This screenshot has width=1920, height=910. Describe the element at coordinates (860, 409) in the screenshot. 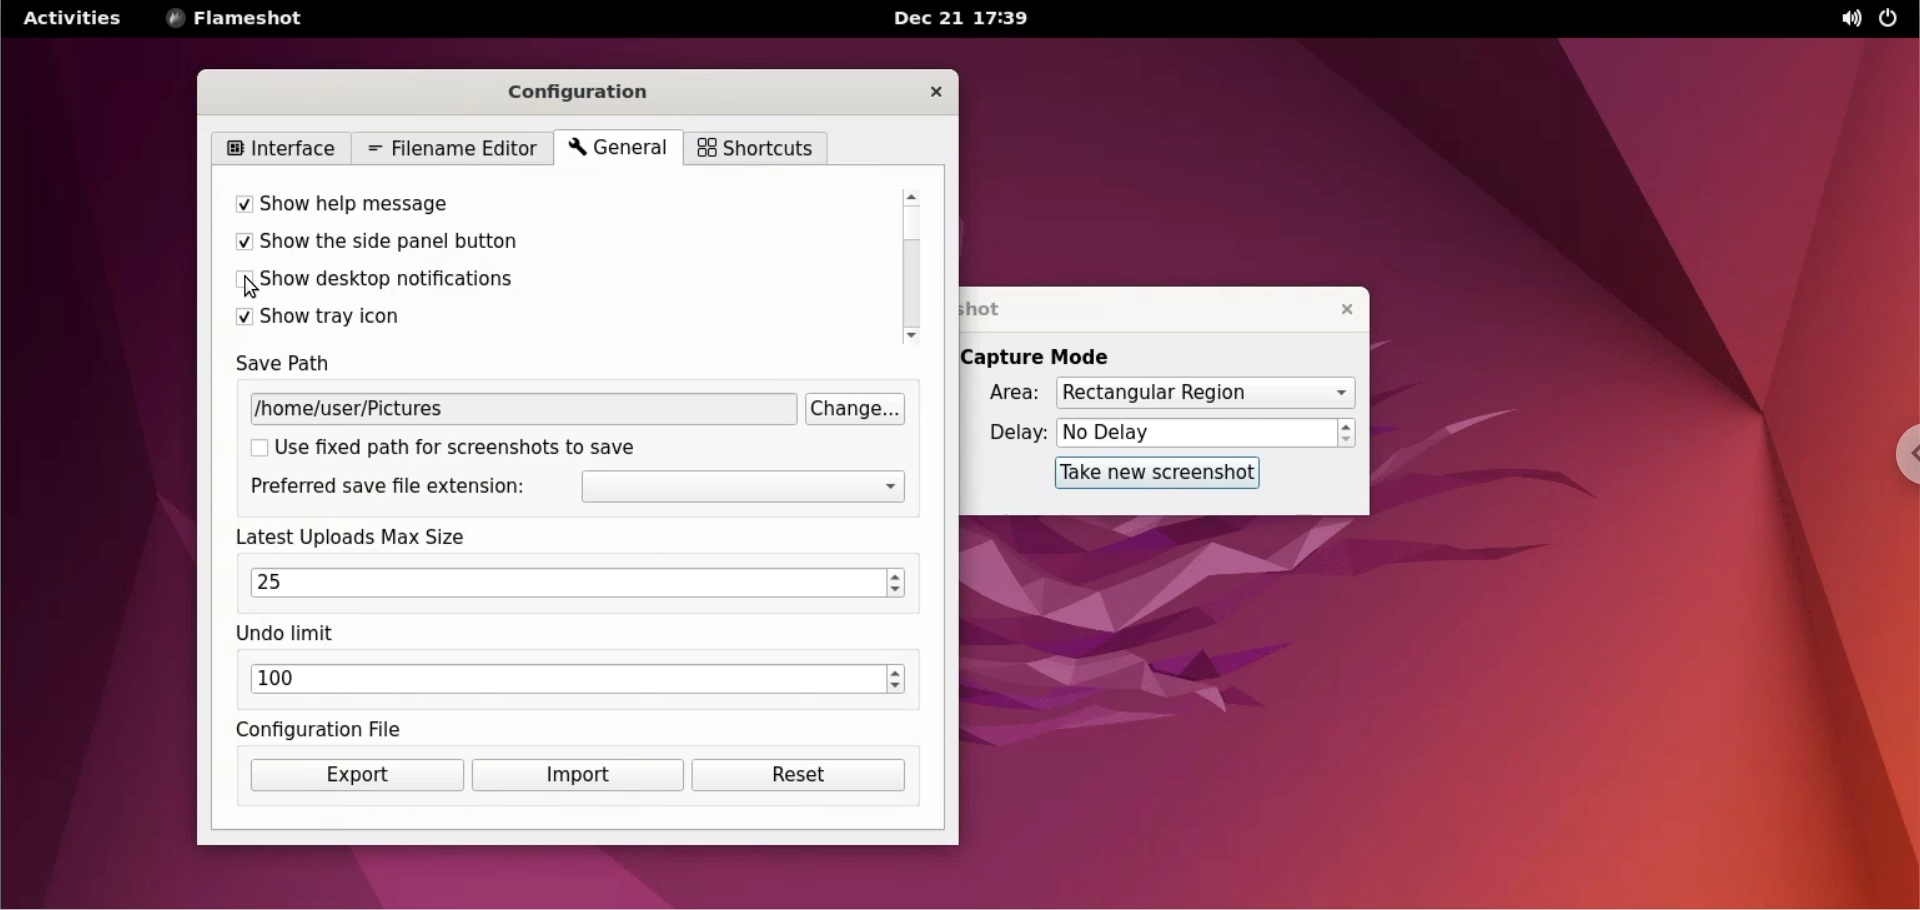

I see `change path` at that location.